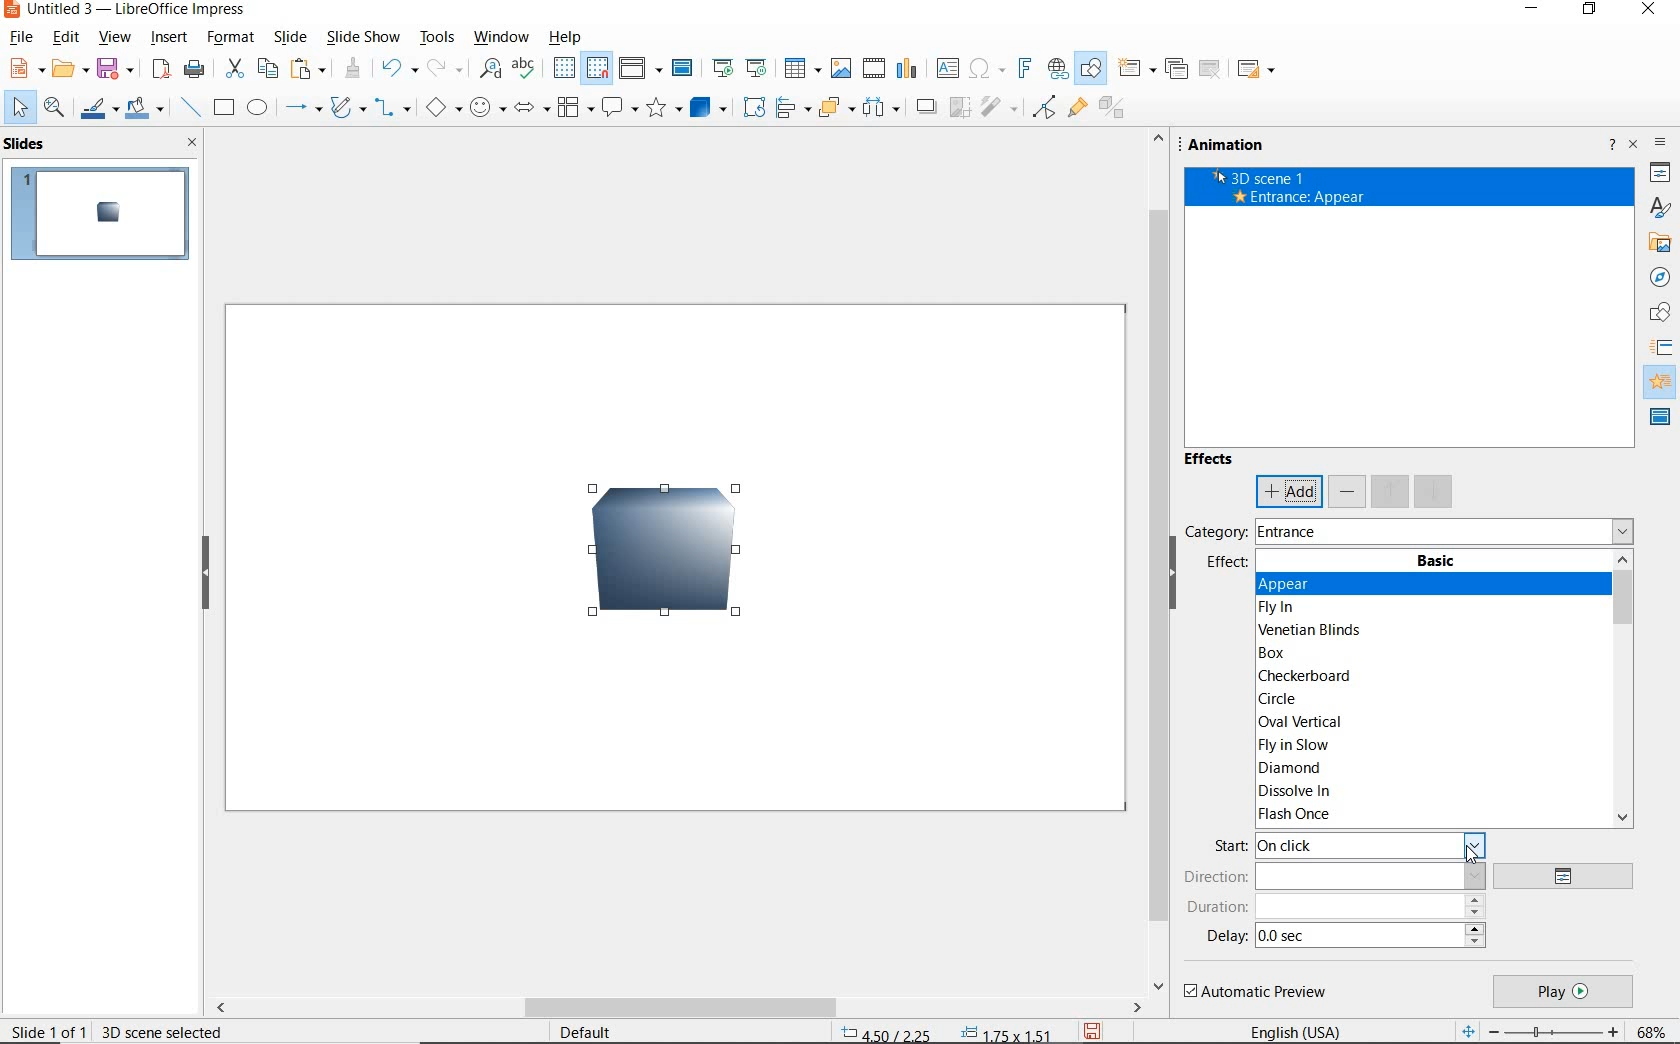 Image resolution: width=1680 pixels, height=1044 pixels. Describe the element at coordinates (1176, 69) in the screenshot. I see `duplicate slide` at that location.